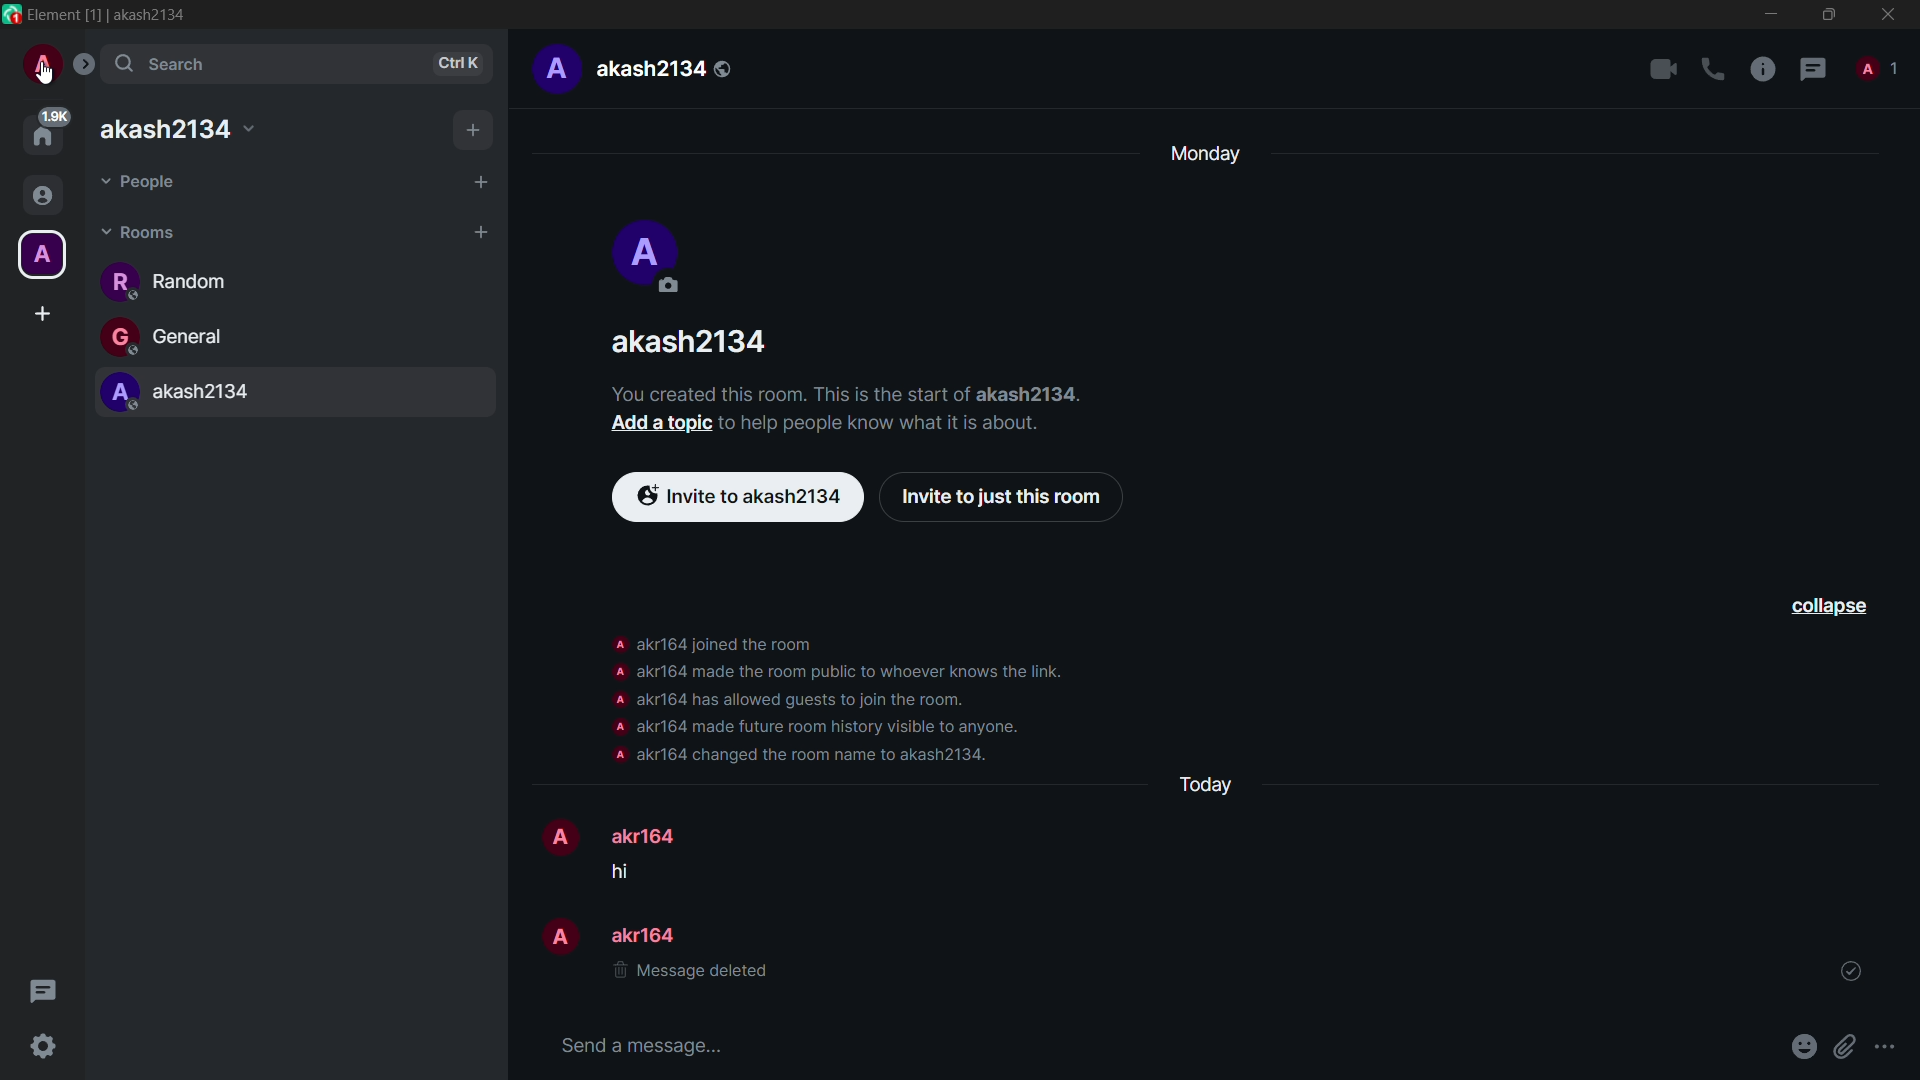  I want to click on people, so click(1875, 66).